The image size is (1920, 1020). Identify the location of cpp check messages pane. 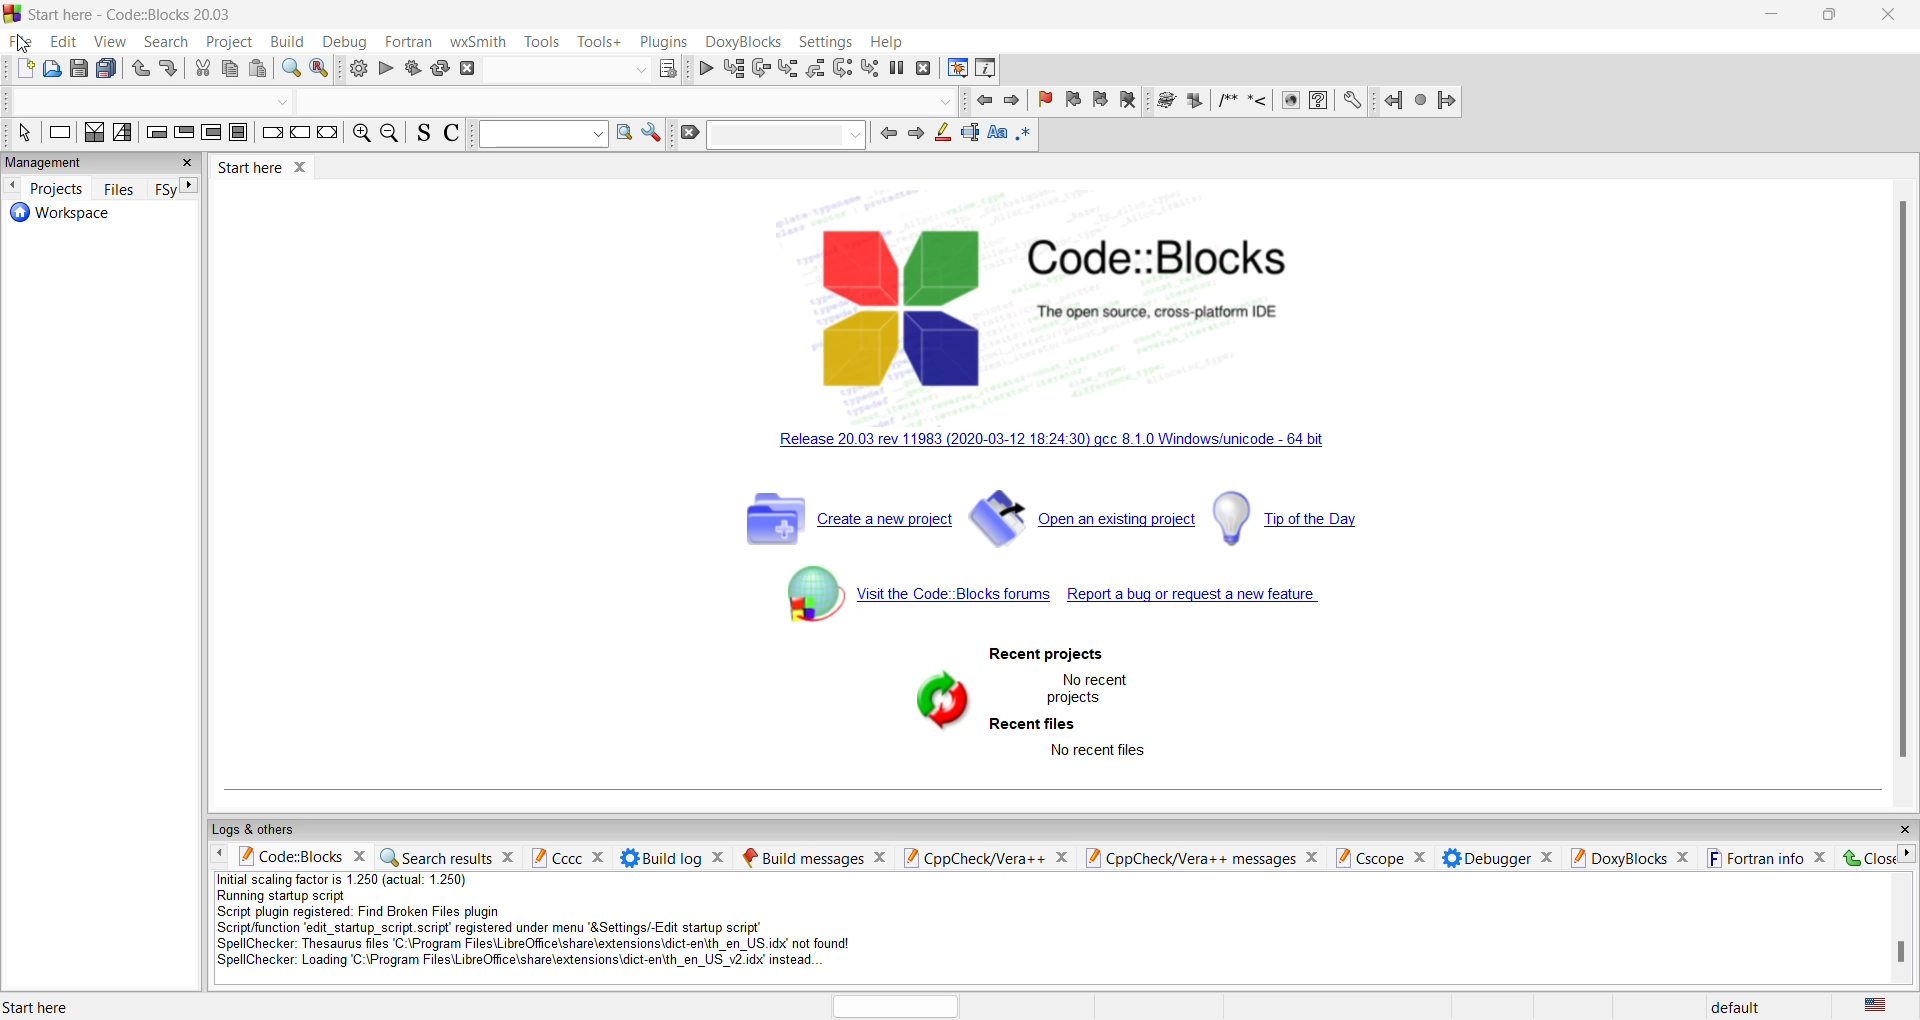
(1207, 858).